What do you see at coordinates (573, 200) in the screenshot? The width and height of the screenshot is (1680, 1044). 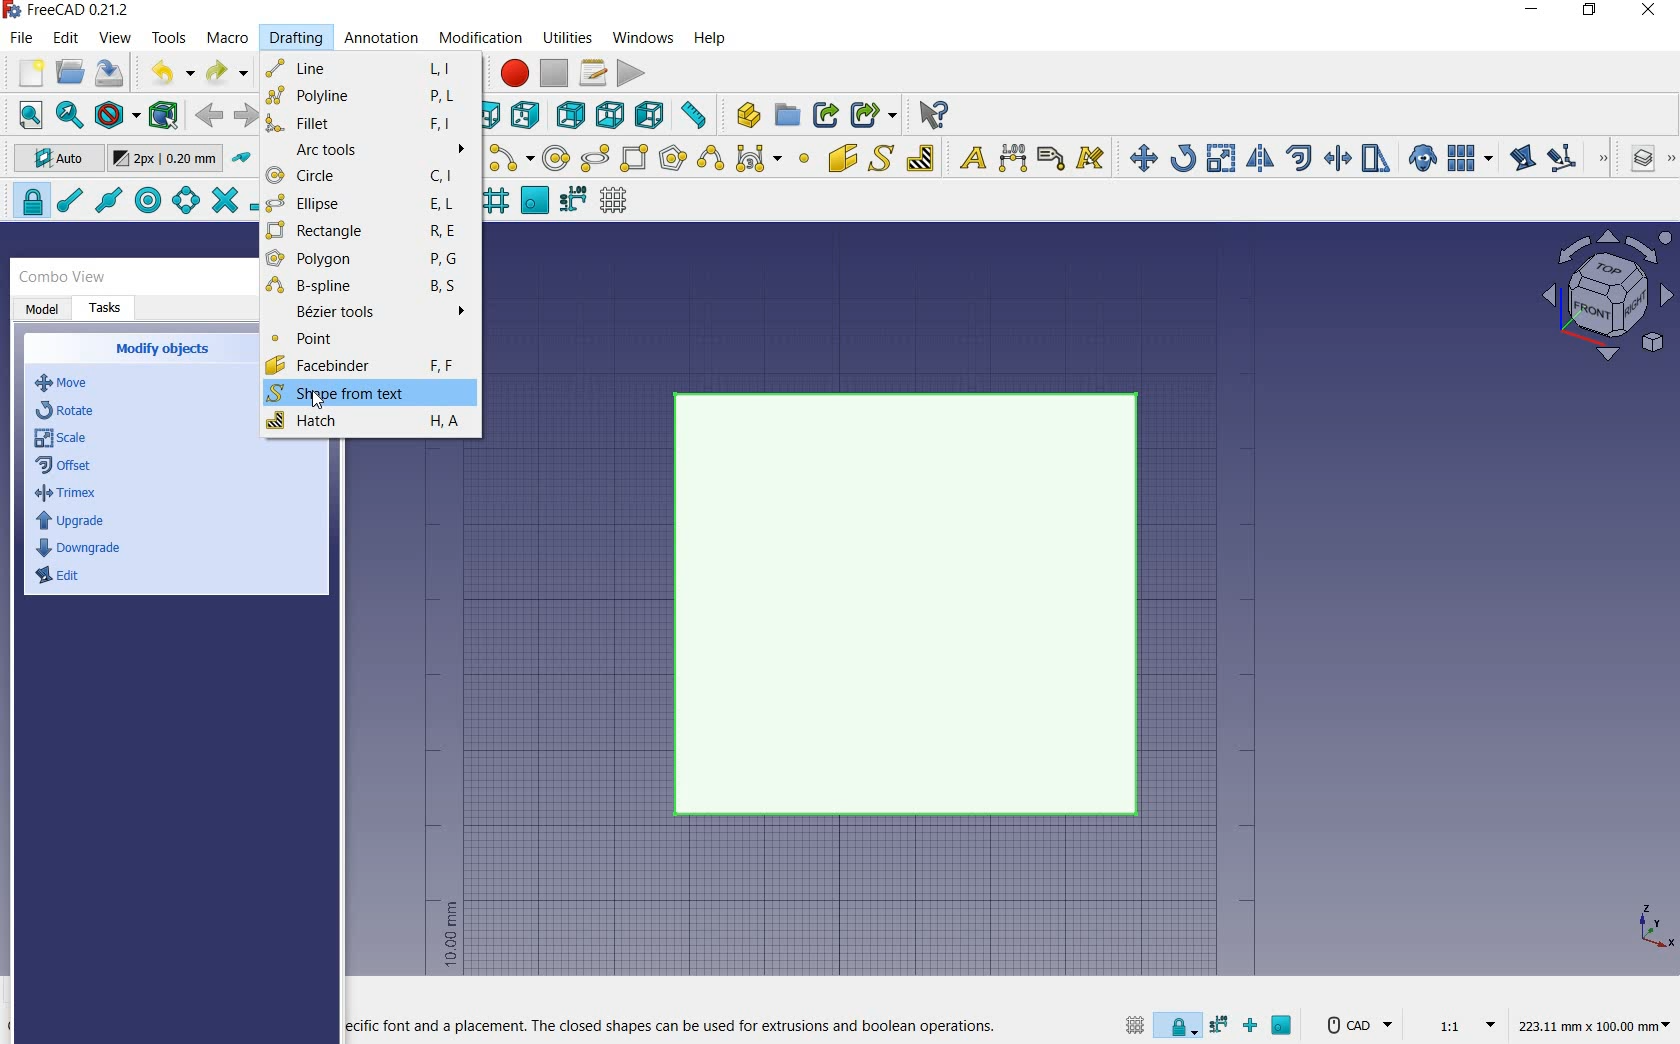 I see `snap dimensions` at bounding box center [573, 200].